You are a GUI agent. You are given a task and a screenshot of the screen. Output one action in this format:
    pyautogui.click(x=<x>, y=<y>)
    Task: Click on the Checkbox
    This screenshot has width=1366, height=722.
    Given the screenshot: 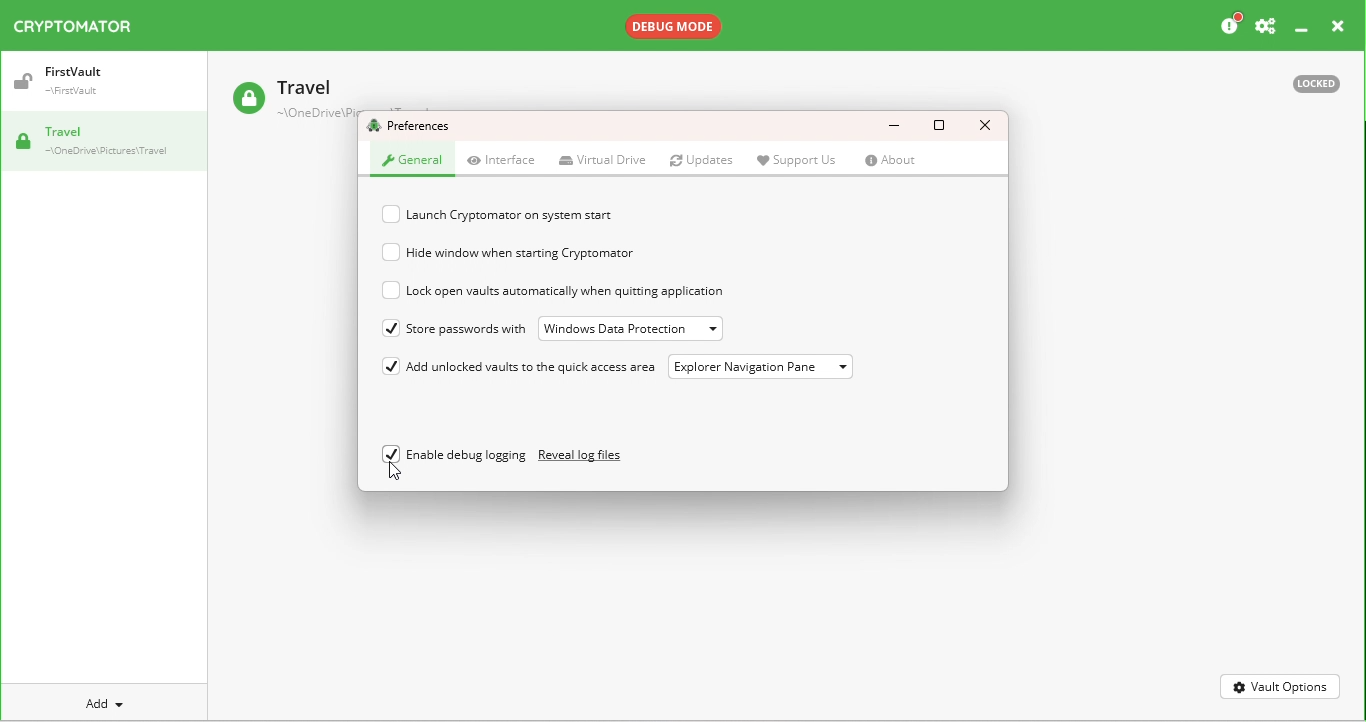 What is the action you would take?
    pyautogui.click(x=393, y=252)
    